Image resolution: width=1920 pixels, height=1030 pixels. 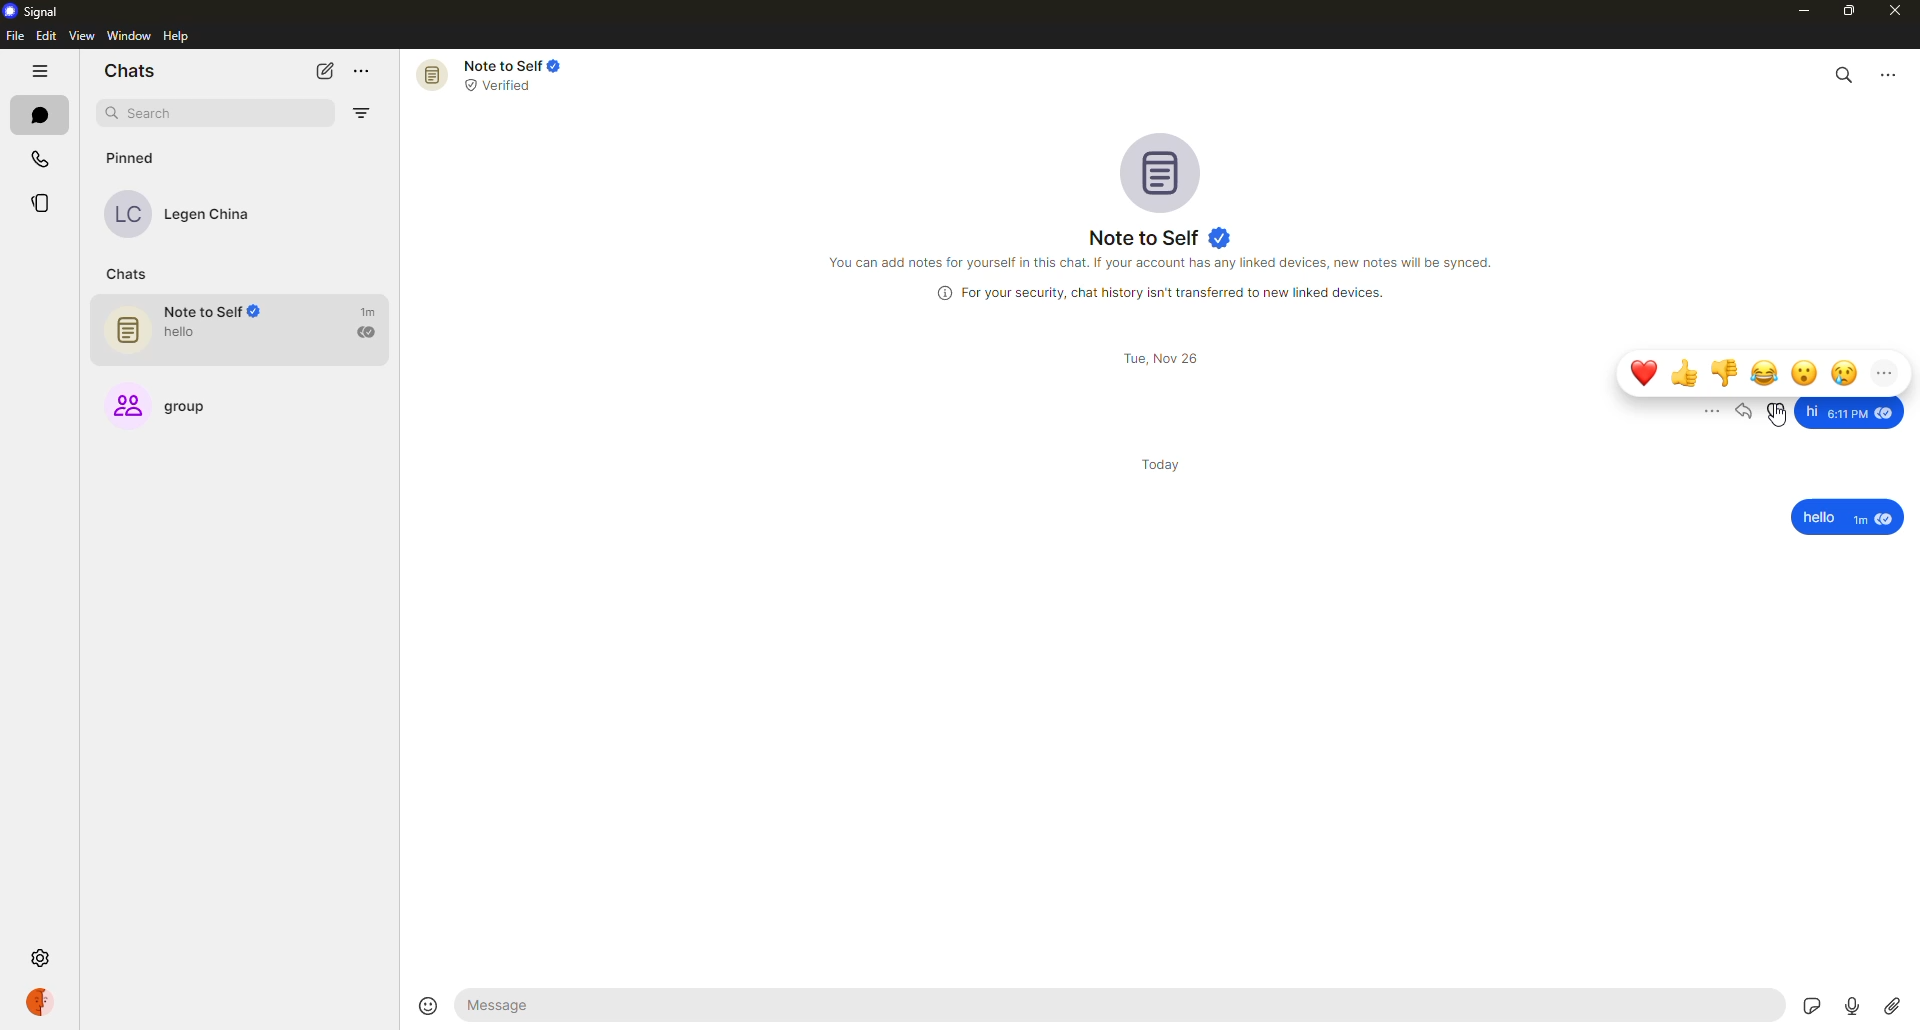 What do you see at coordinates (1166, 171) in the screenshot?
I see `profile pic` at bounding box center [1166, 171].